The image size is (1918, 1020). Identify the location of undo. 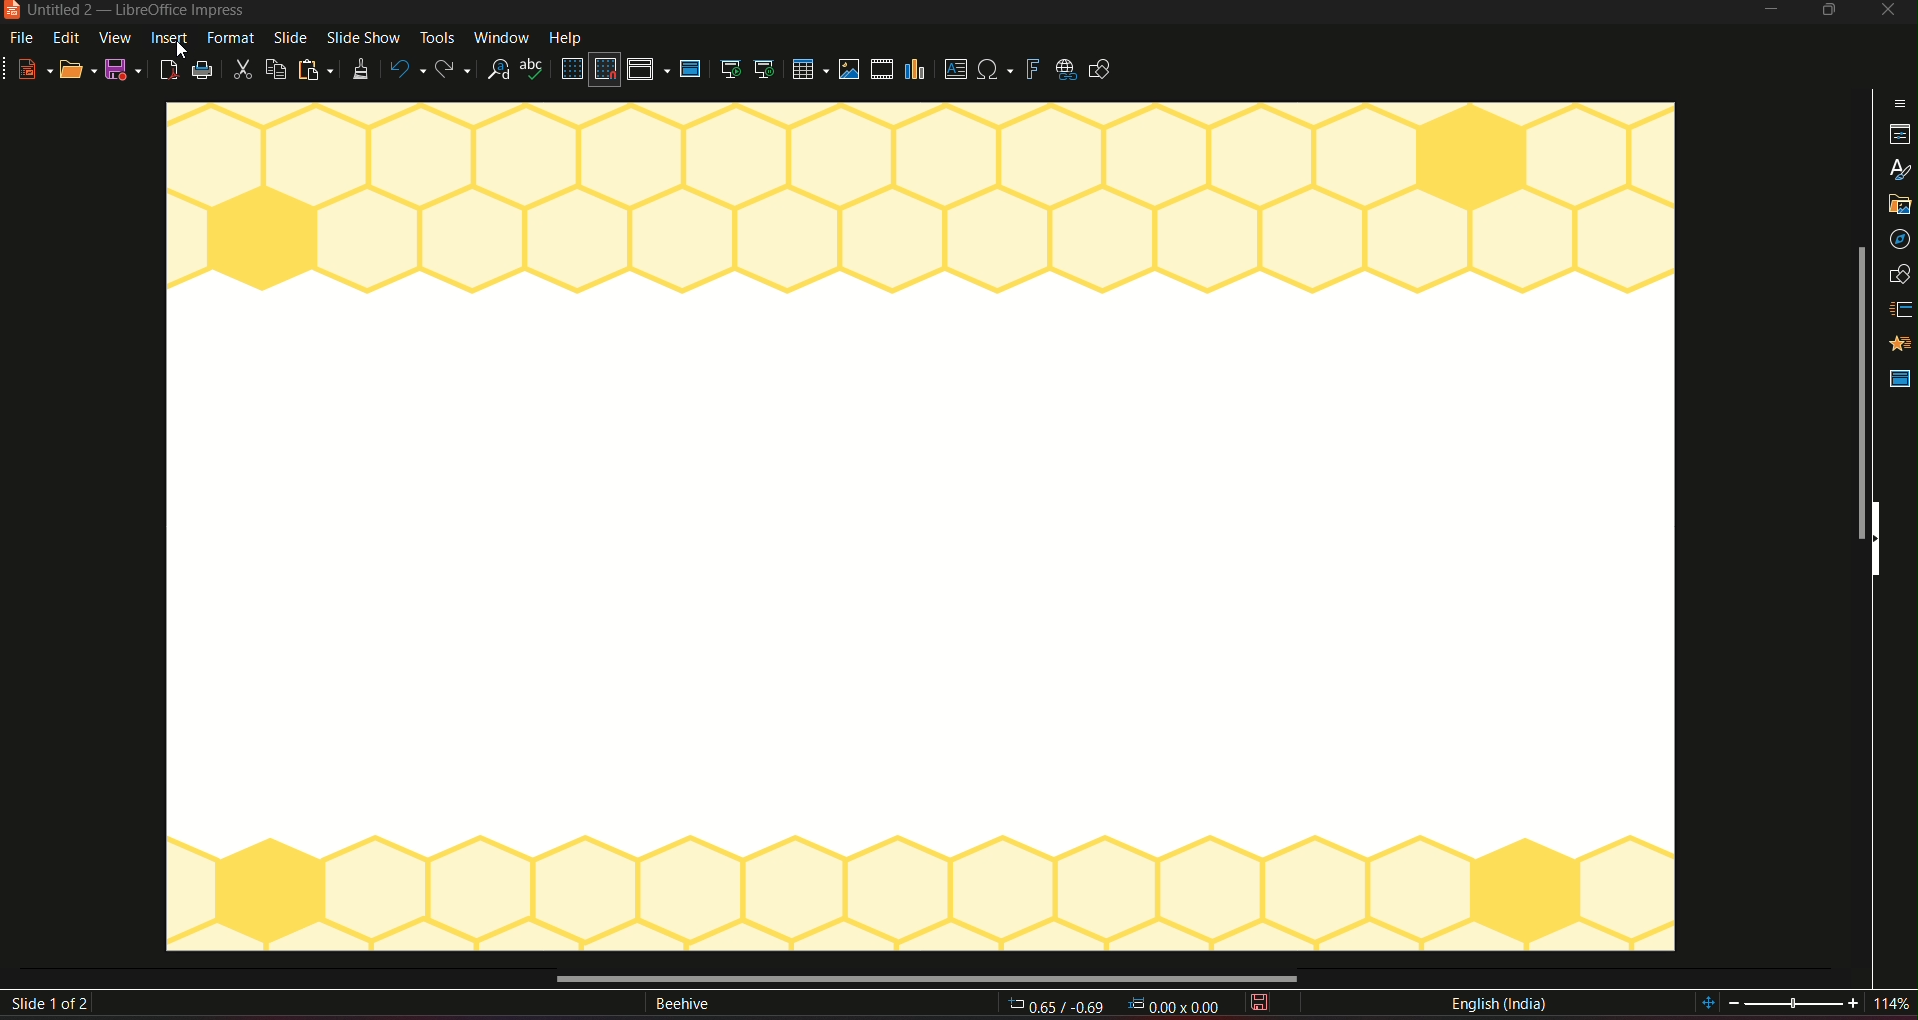
(406, 68).